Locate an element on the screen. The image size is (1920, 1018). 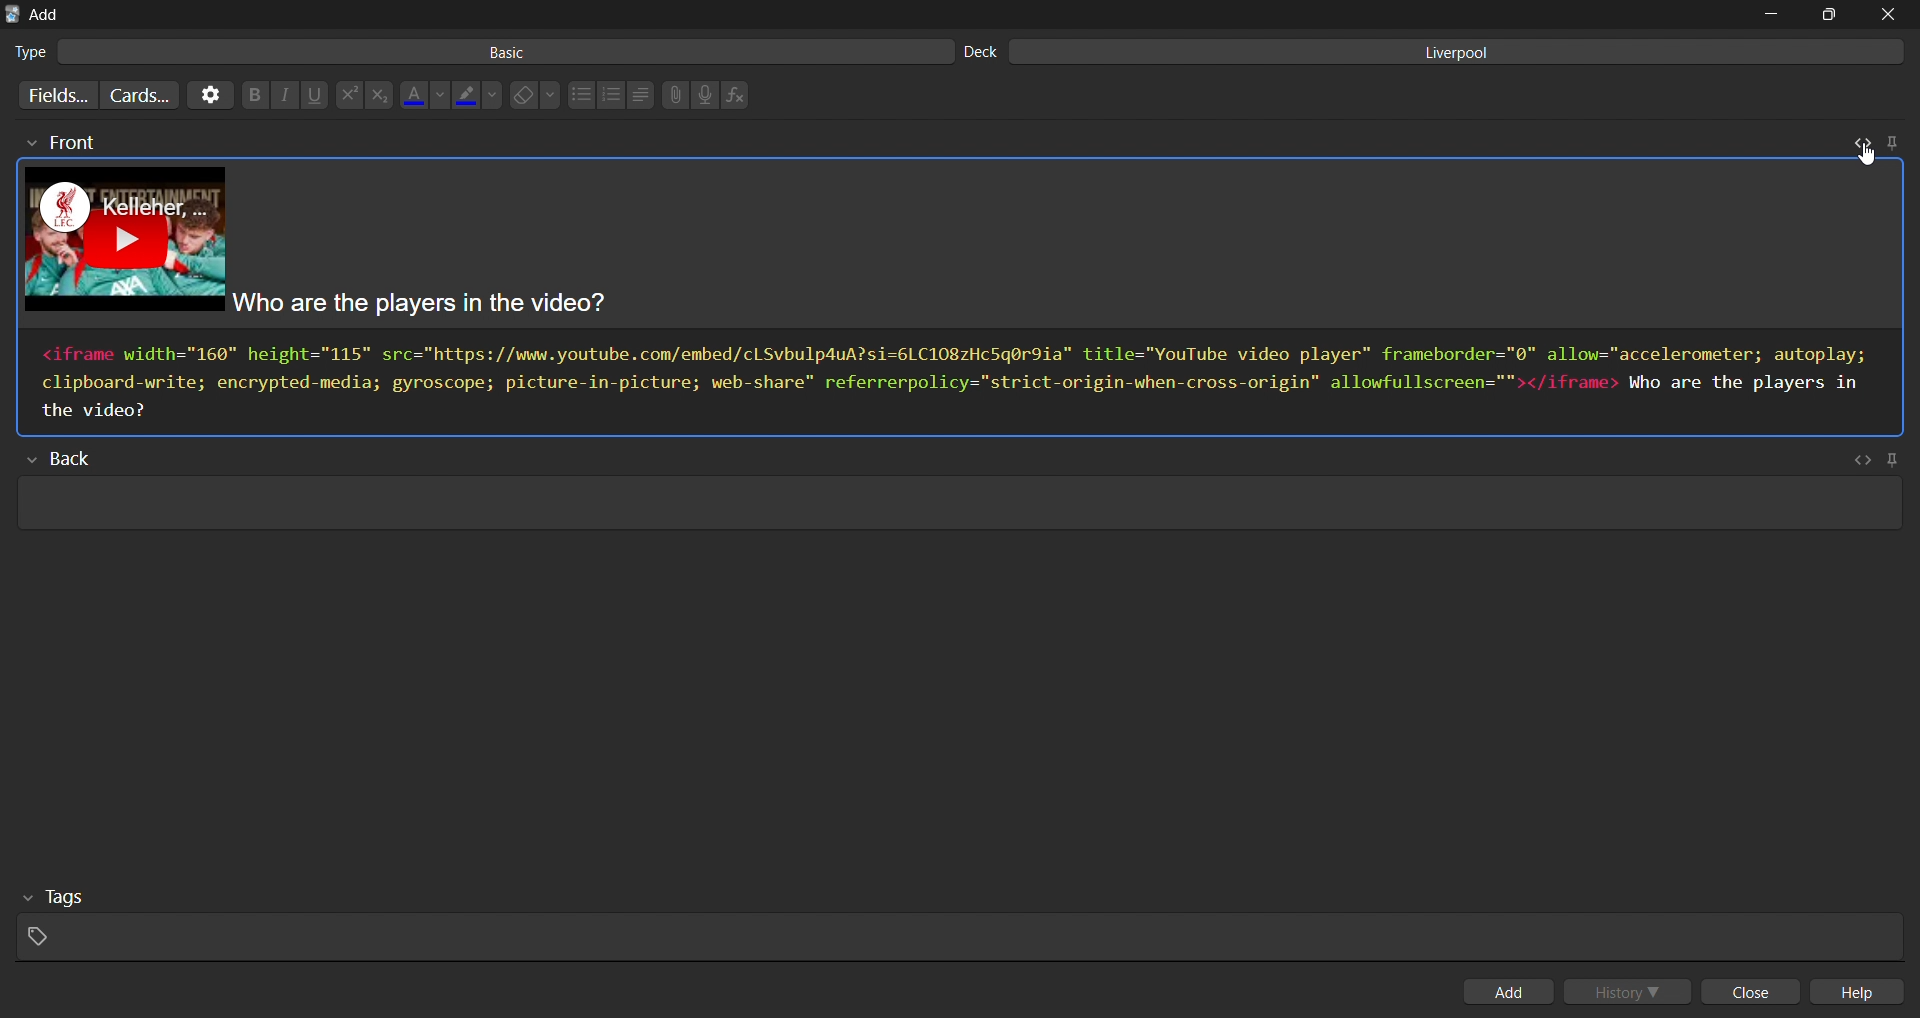
line spacing is located at coordinates (640, 95).